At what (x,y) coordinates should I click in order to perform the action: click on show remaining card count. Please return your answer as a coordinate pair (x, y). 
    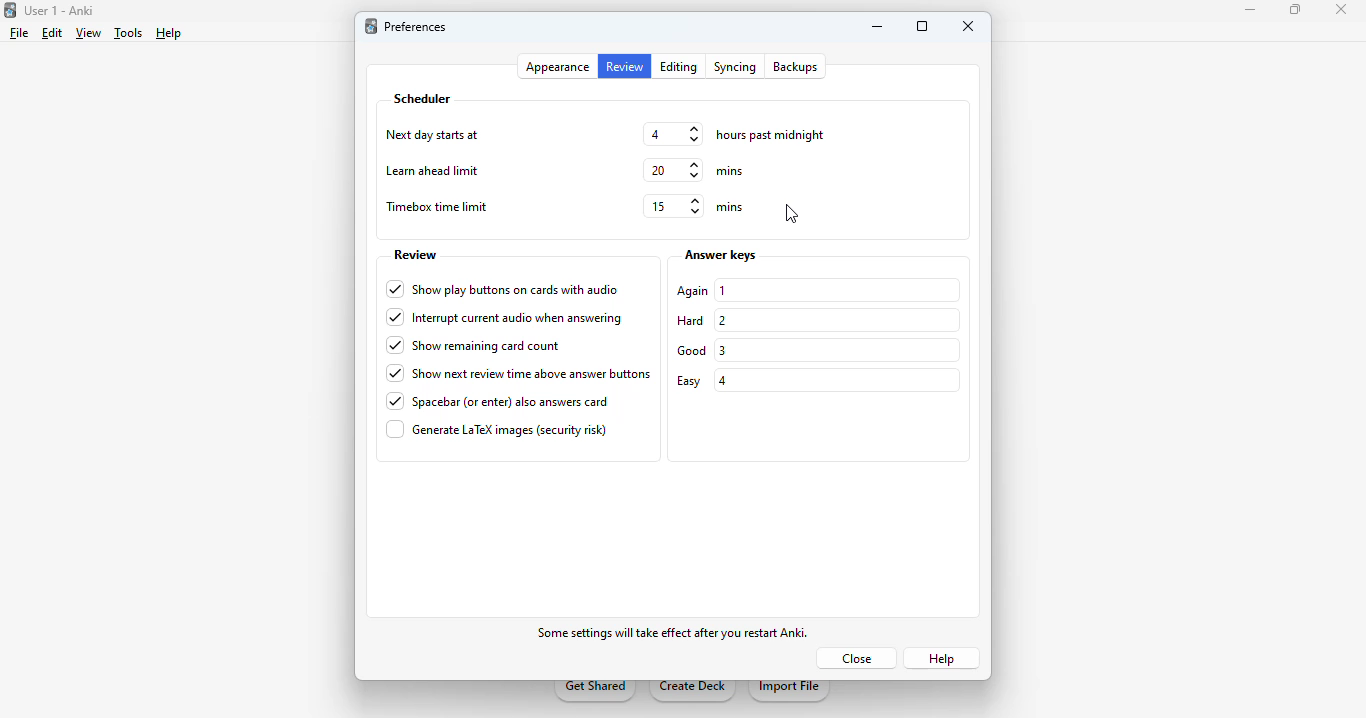
    Looking at the image, I should click on (473, 345).